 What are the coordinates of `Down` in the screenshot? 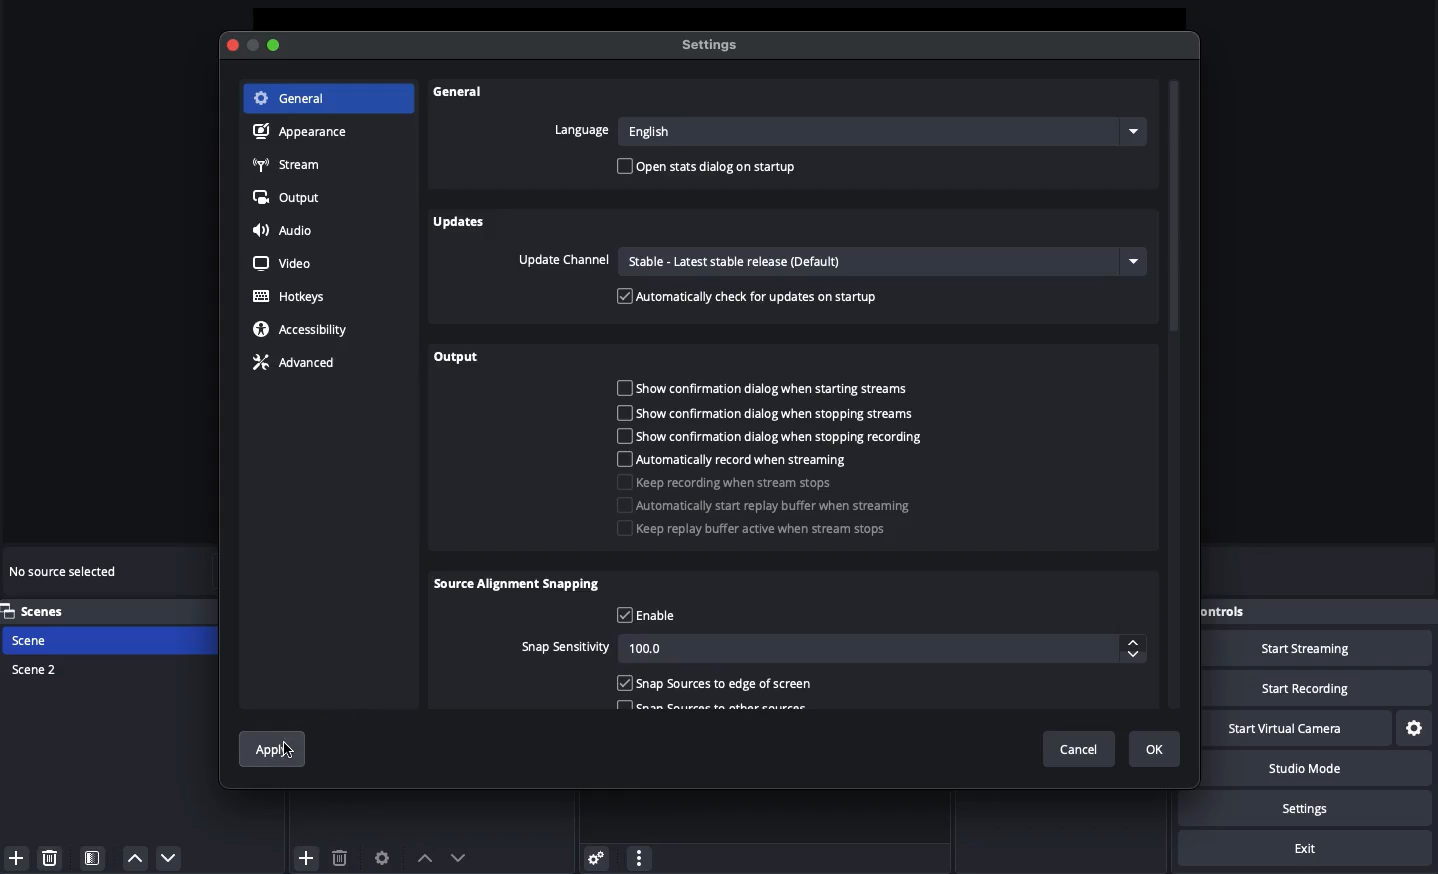 It's located at (460, 855).